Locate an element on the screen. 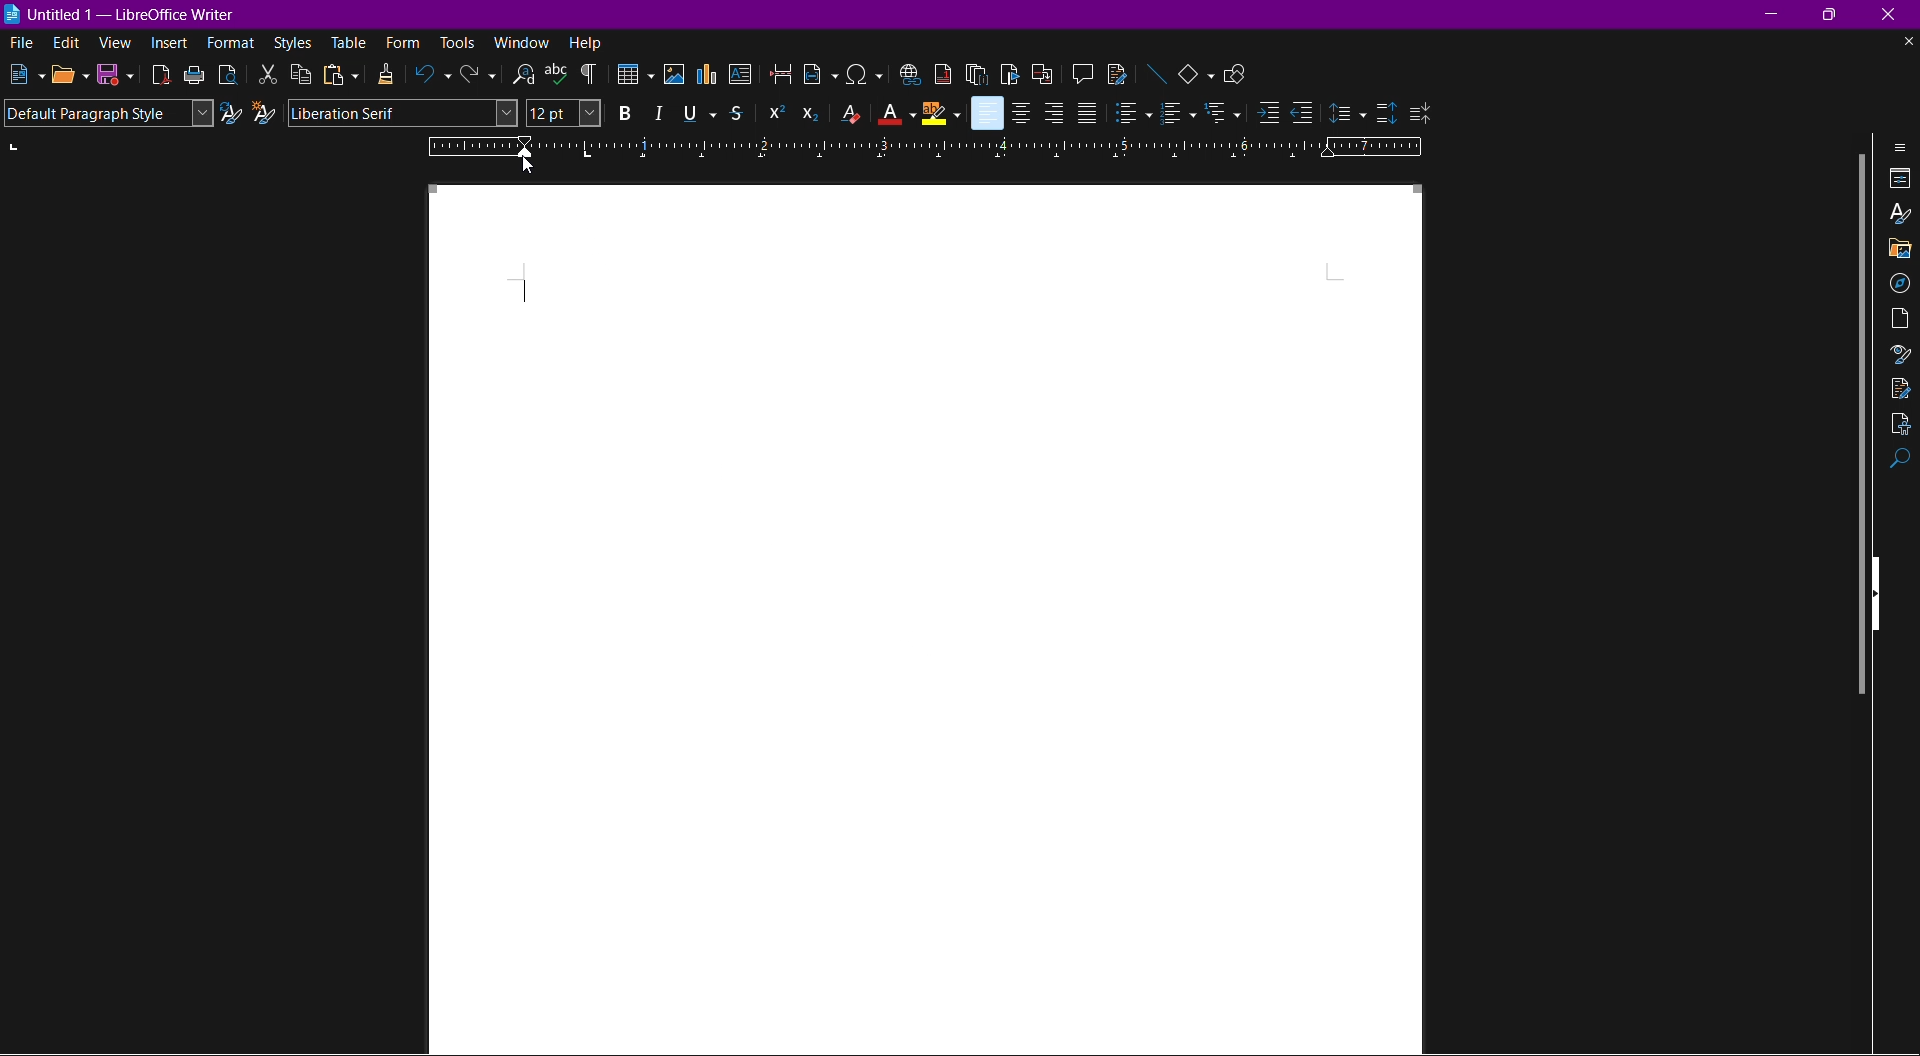  Select Outline Format is located at coordinates (1222, 114).